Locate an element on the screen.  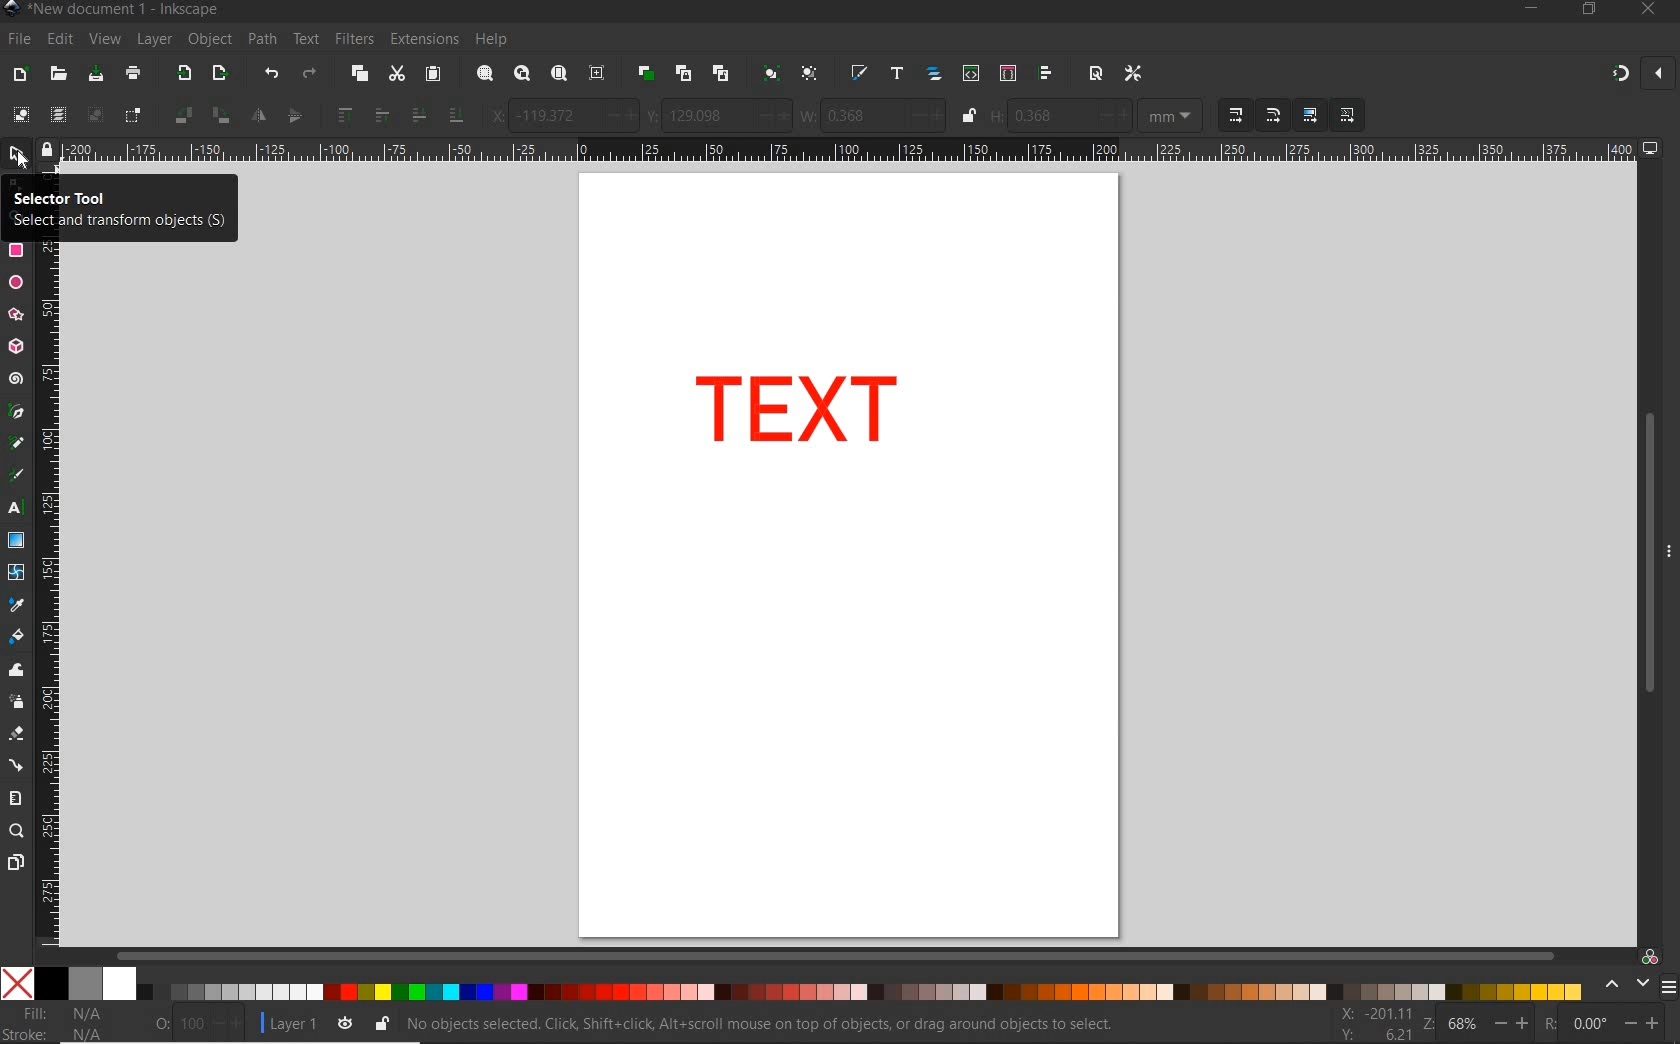
RECTANGLE TOOL is located at coordinates (17, 251).